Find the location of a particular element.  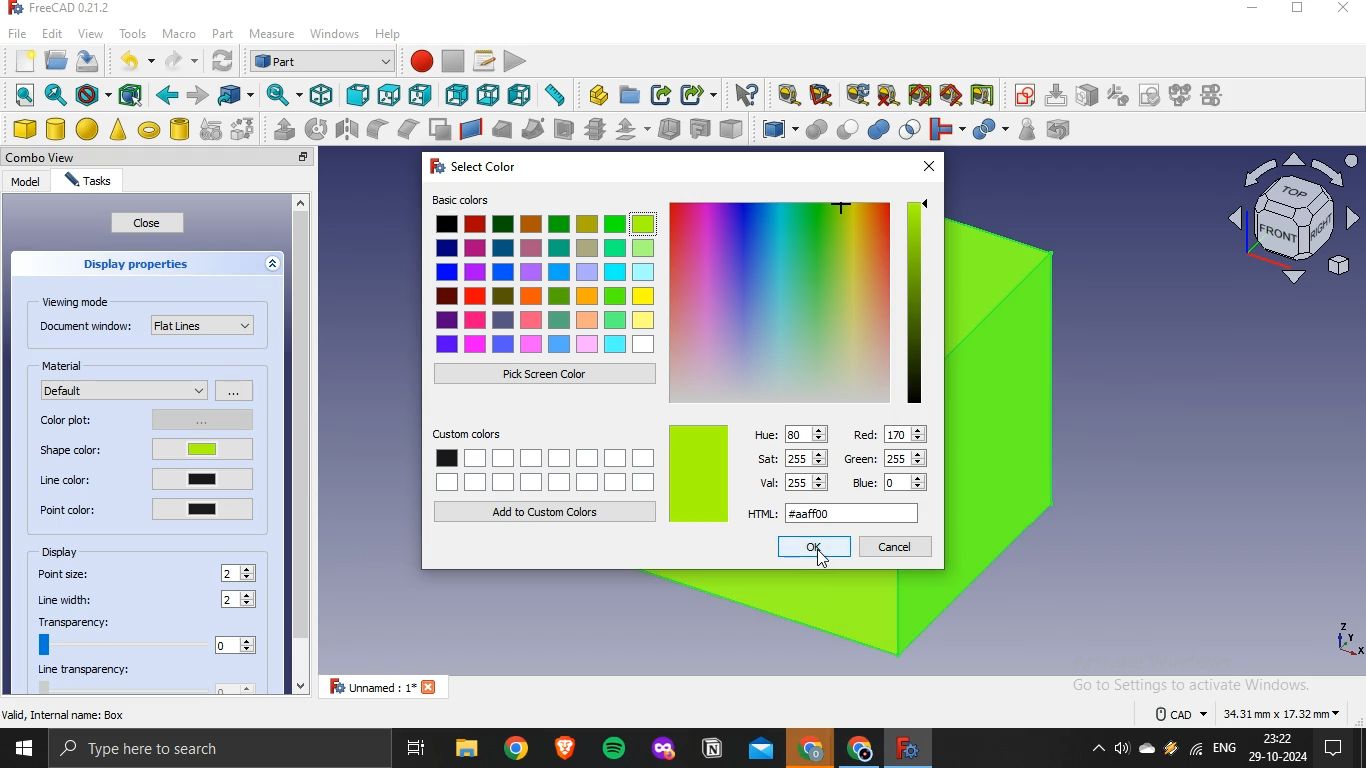

redo is located at coordinates (174, 61).